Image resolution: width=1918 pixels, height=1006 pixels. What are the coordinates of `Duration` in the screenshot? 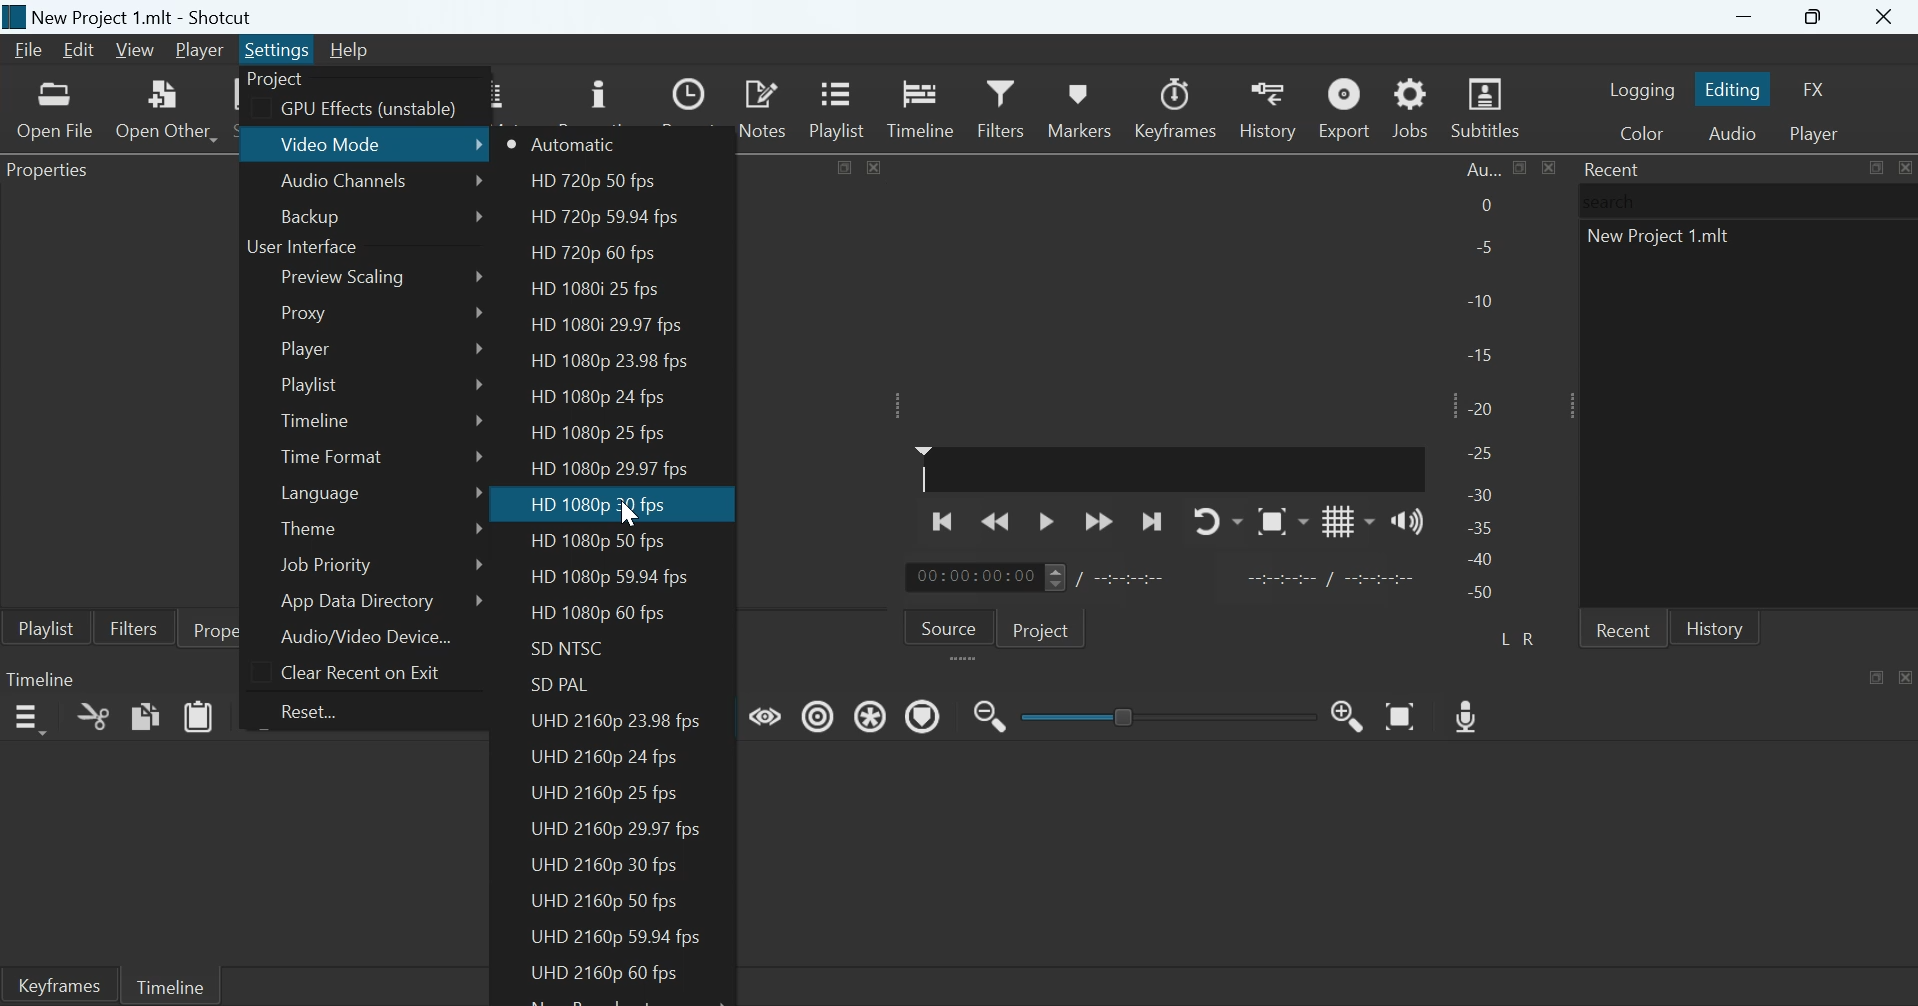 It's located at (1132, 578).